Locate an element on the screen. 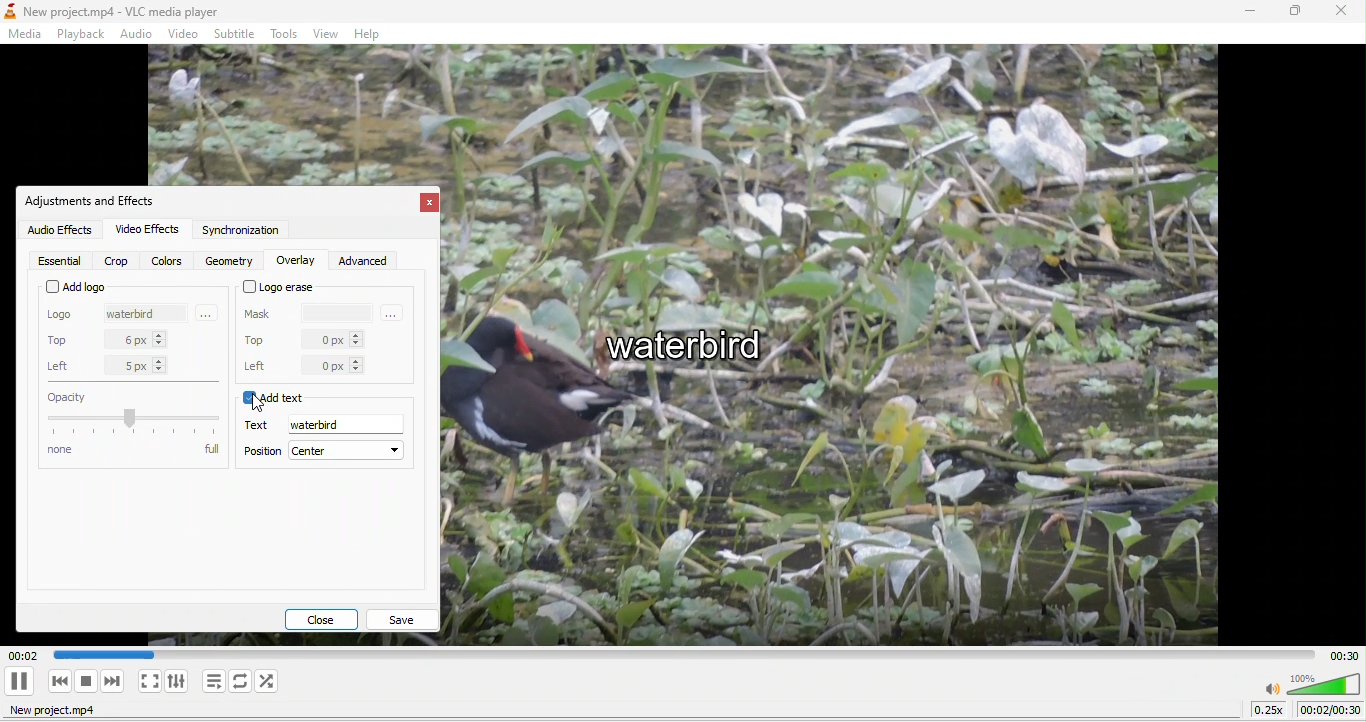  colors is located at coordinates (168, 260).